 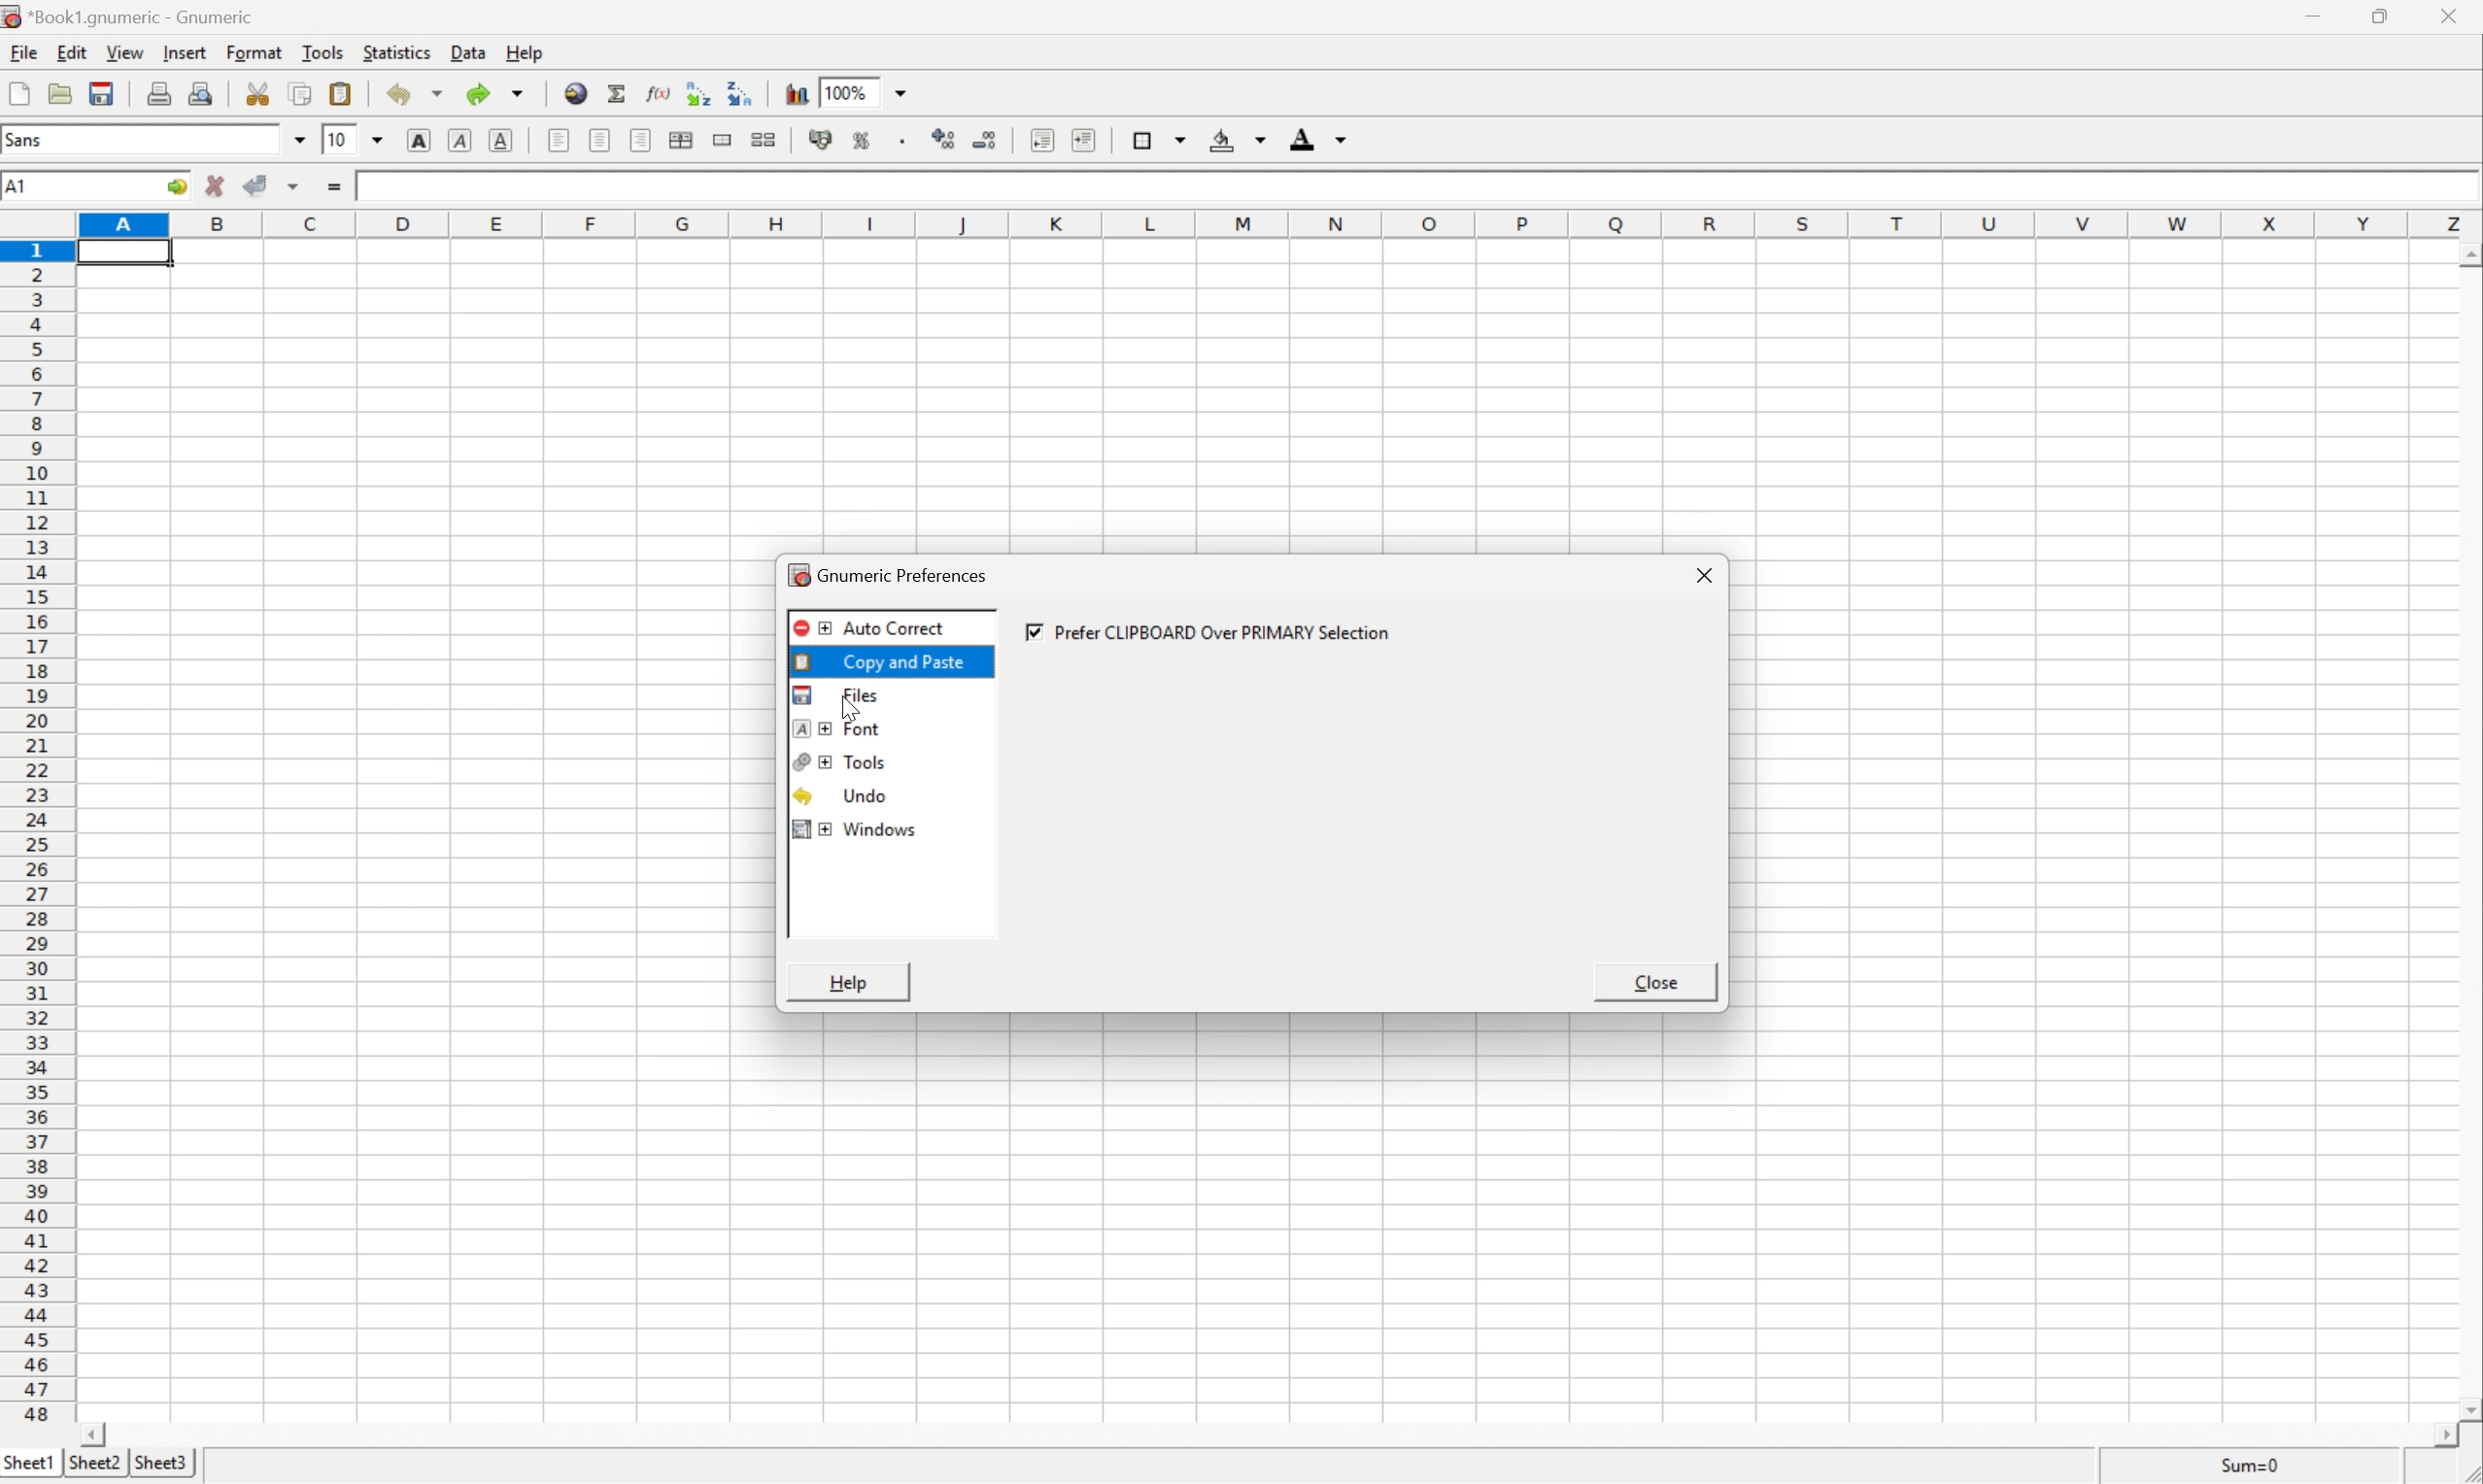 I want to click on data, so click(x=468, y=52).